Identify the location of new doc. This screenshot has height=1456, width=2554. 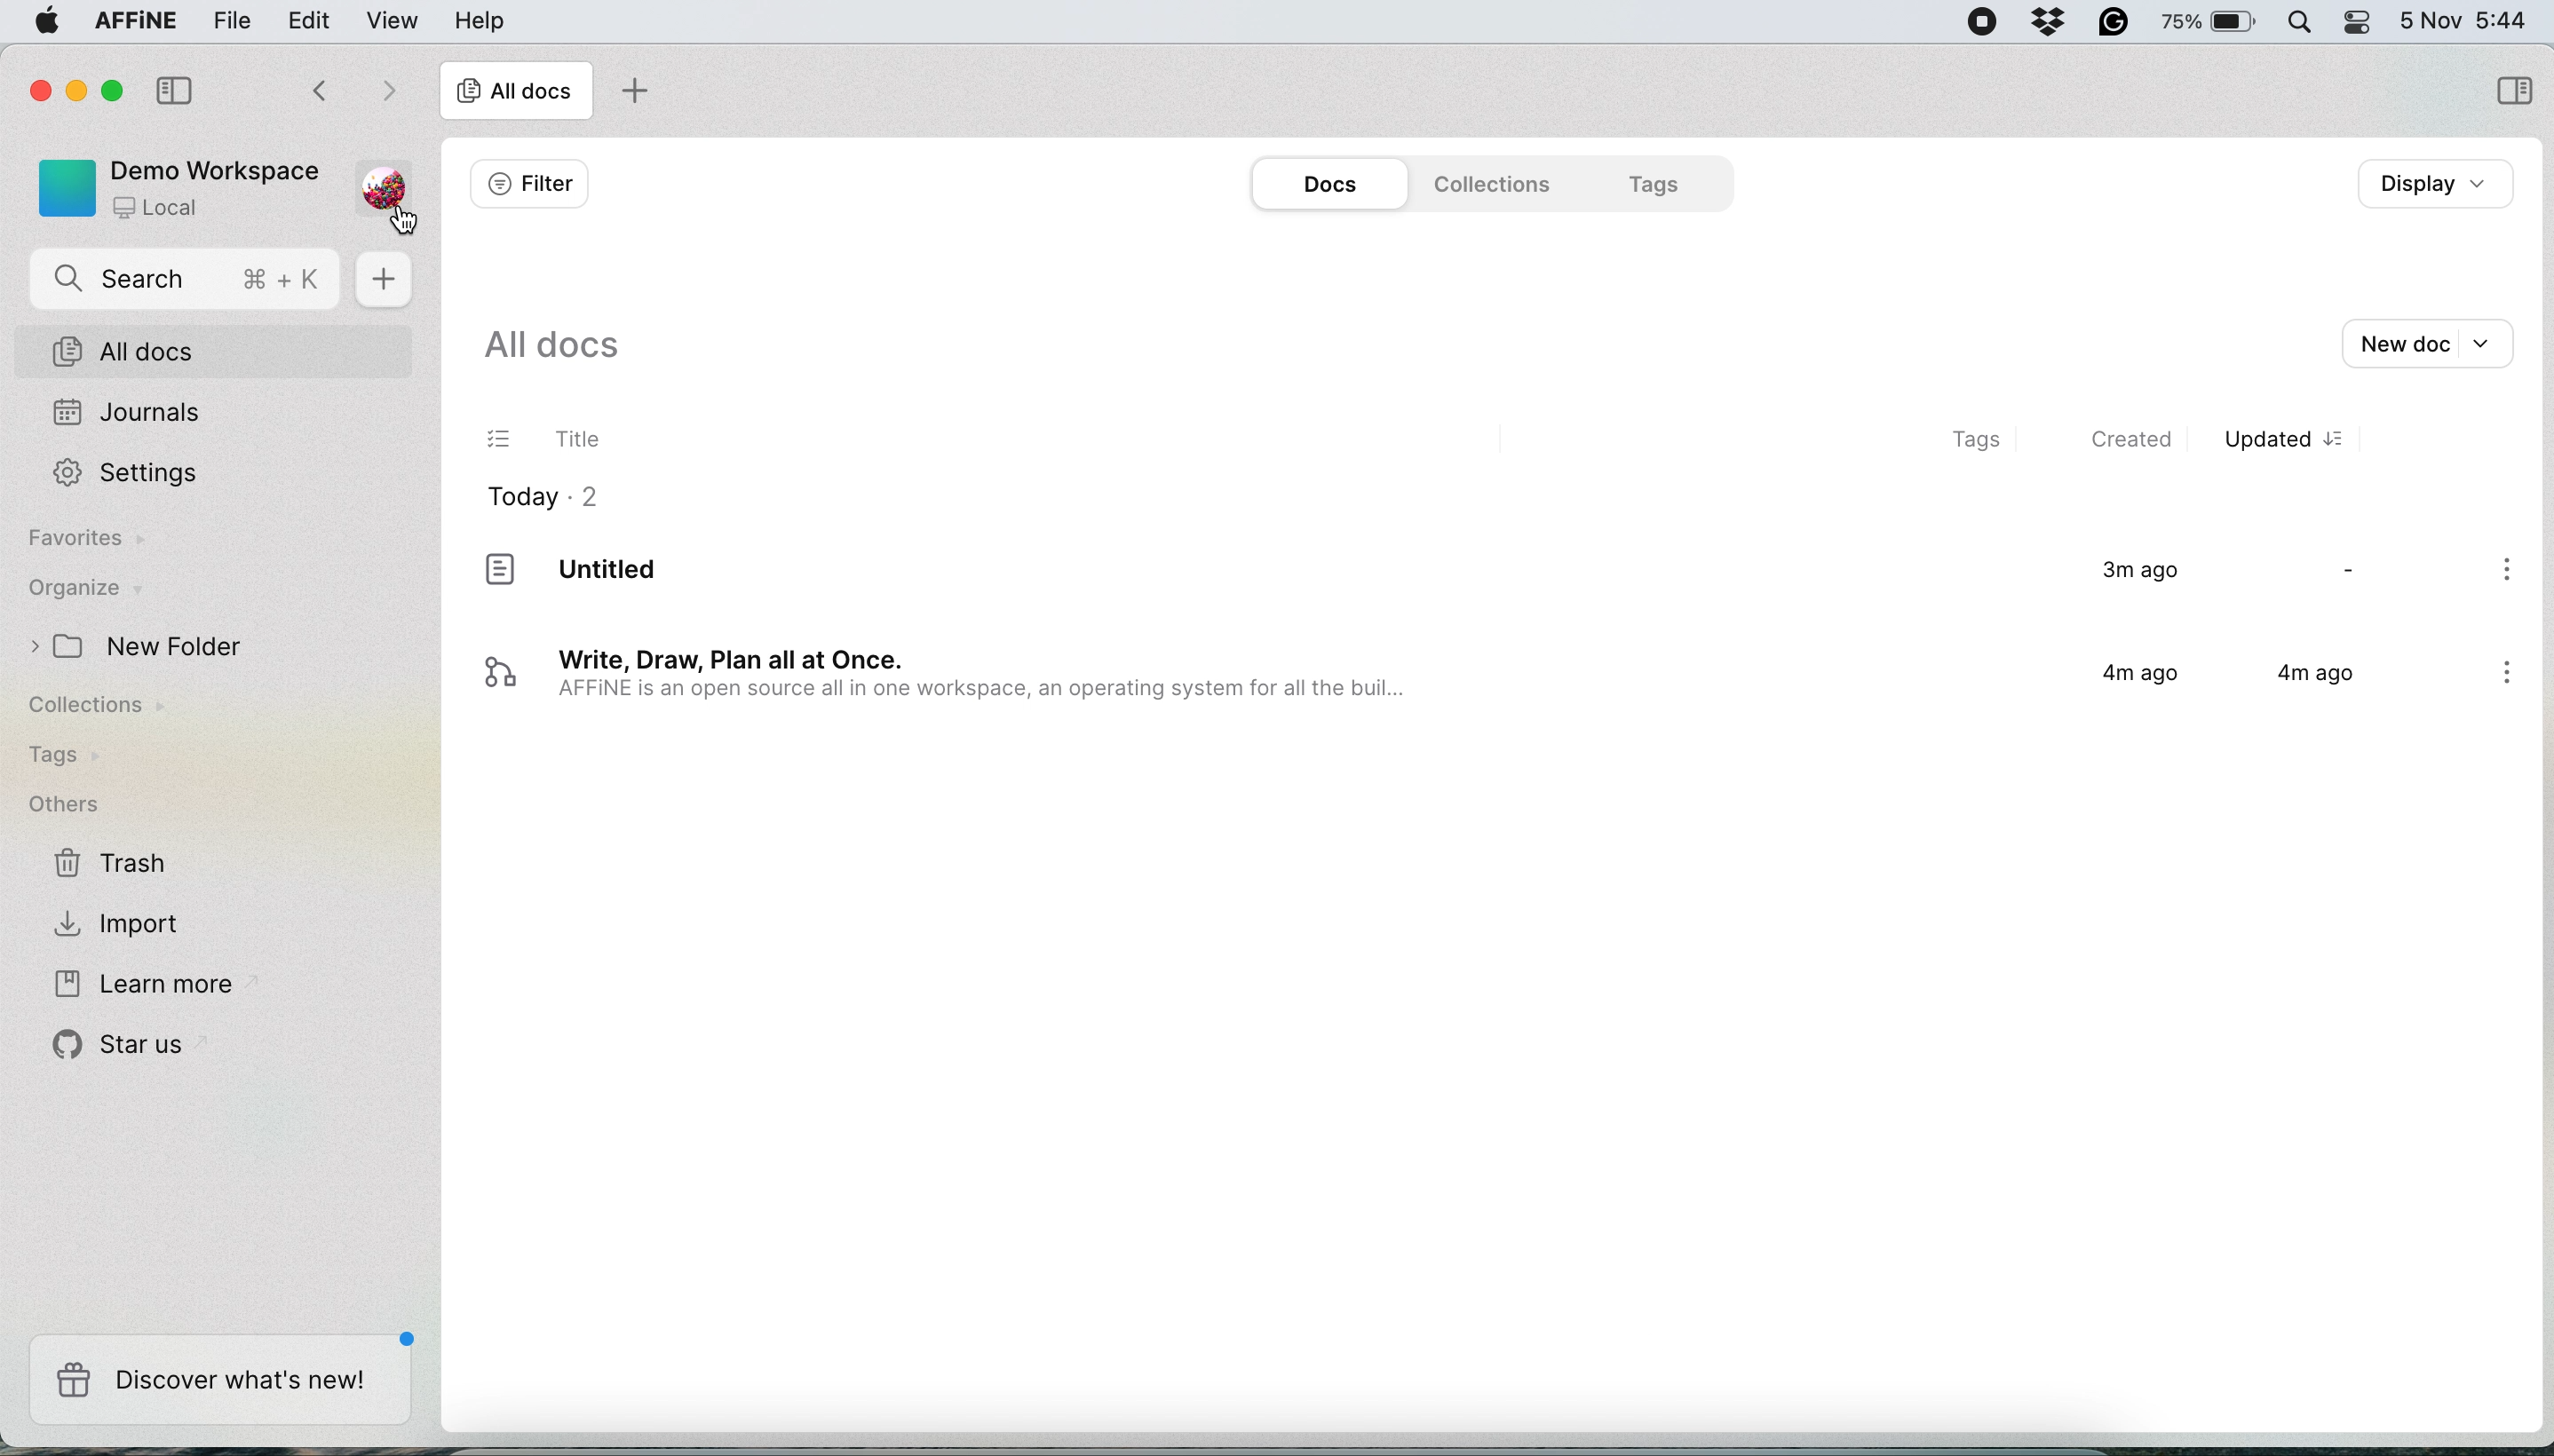
(2424, 341).